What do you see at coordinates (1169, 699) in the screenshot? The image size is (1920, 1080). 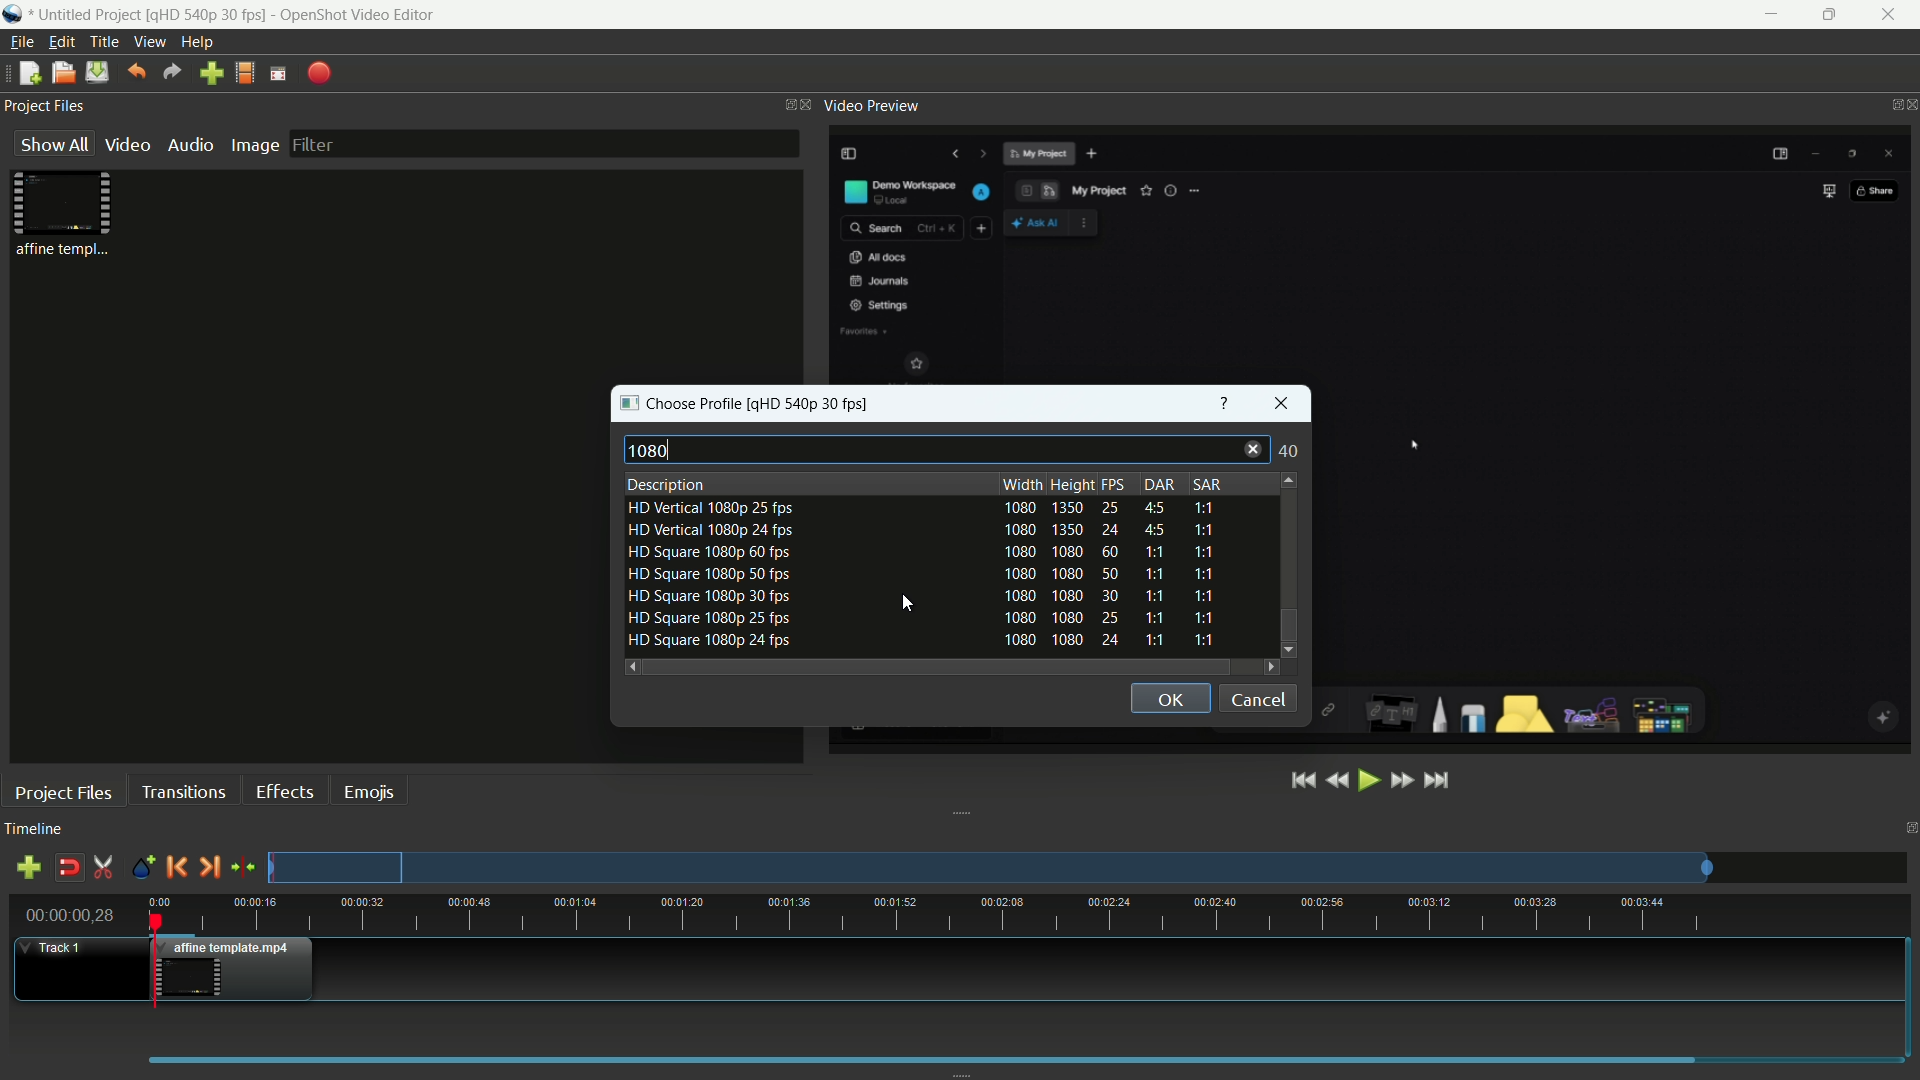 I see `ok` at bounding box center [1169, 699].